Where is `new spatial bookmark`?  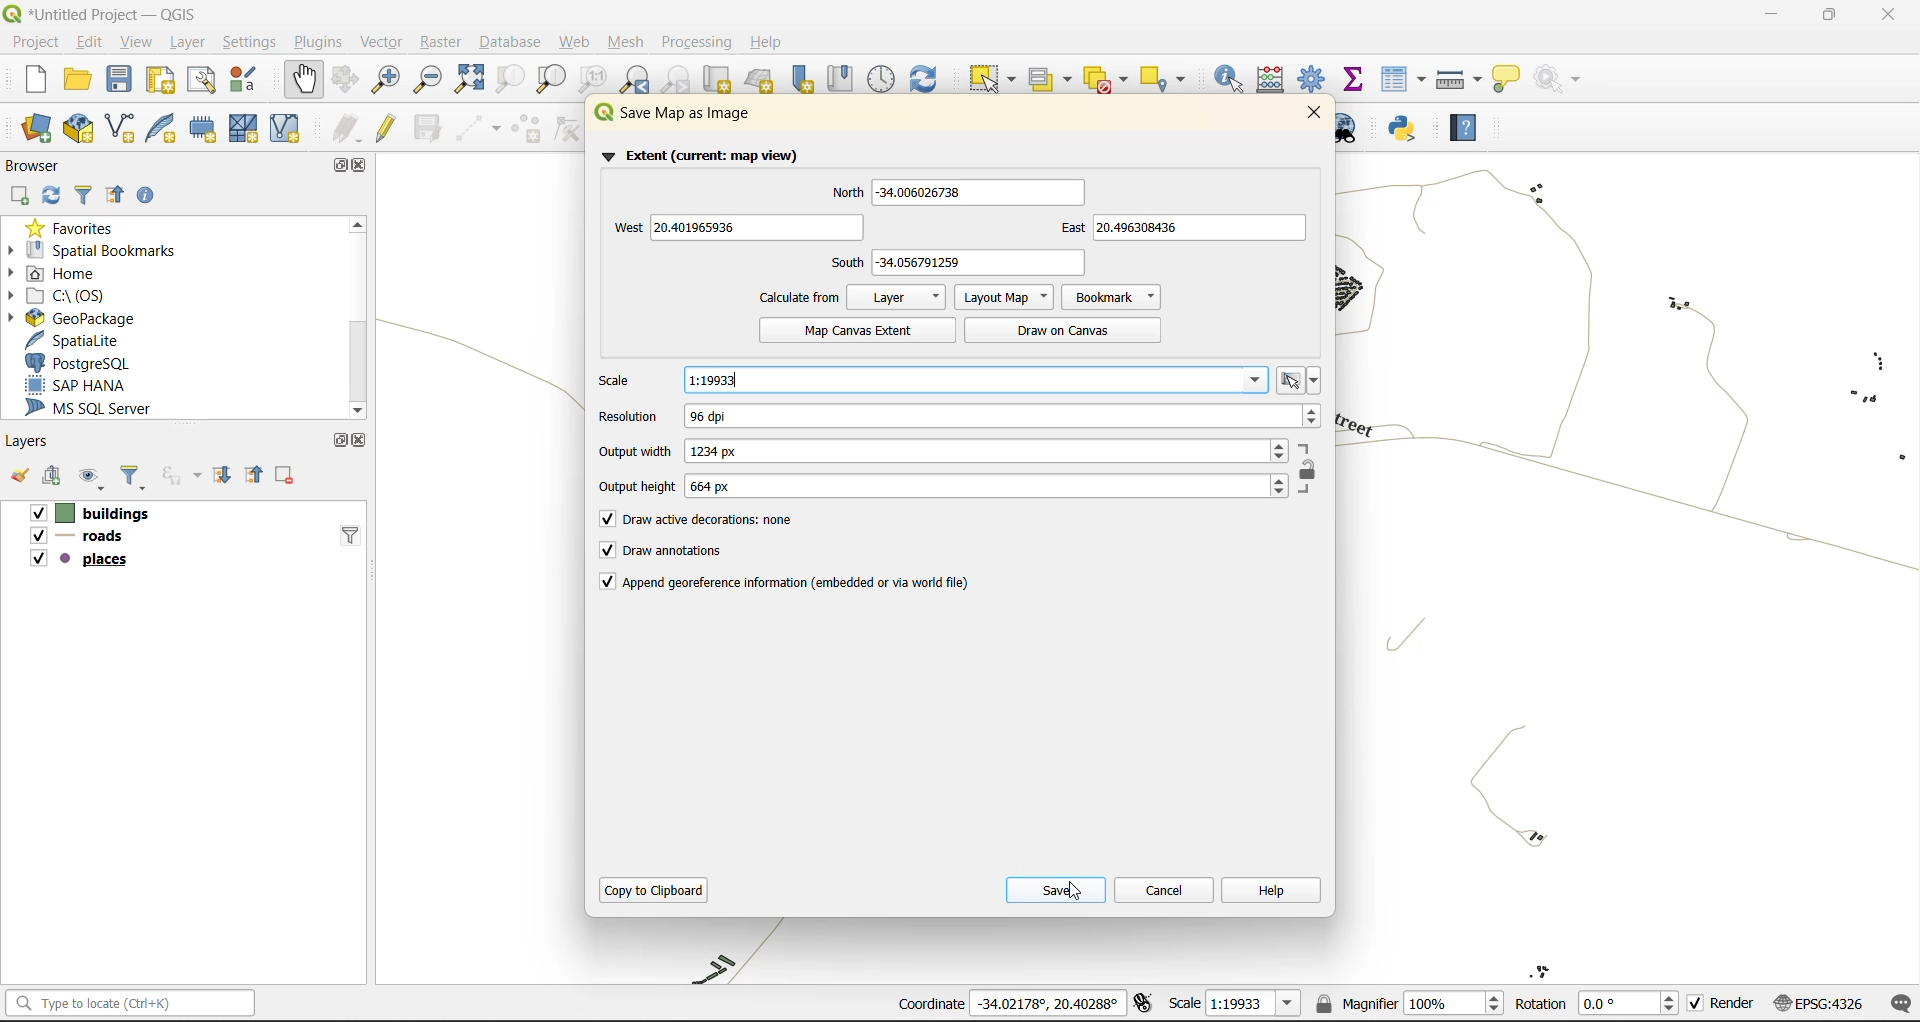
new spatial bookmark is located at coordinates (803, 79).